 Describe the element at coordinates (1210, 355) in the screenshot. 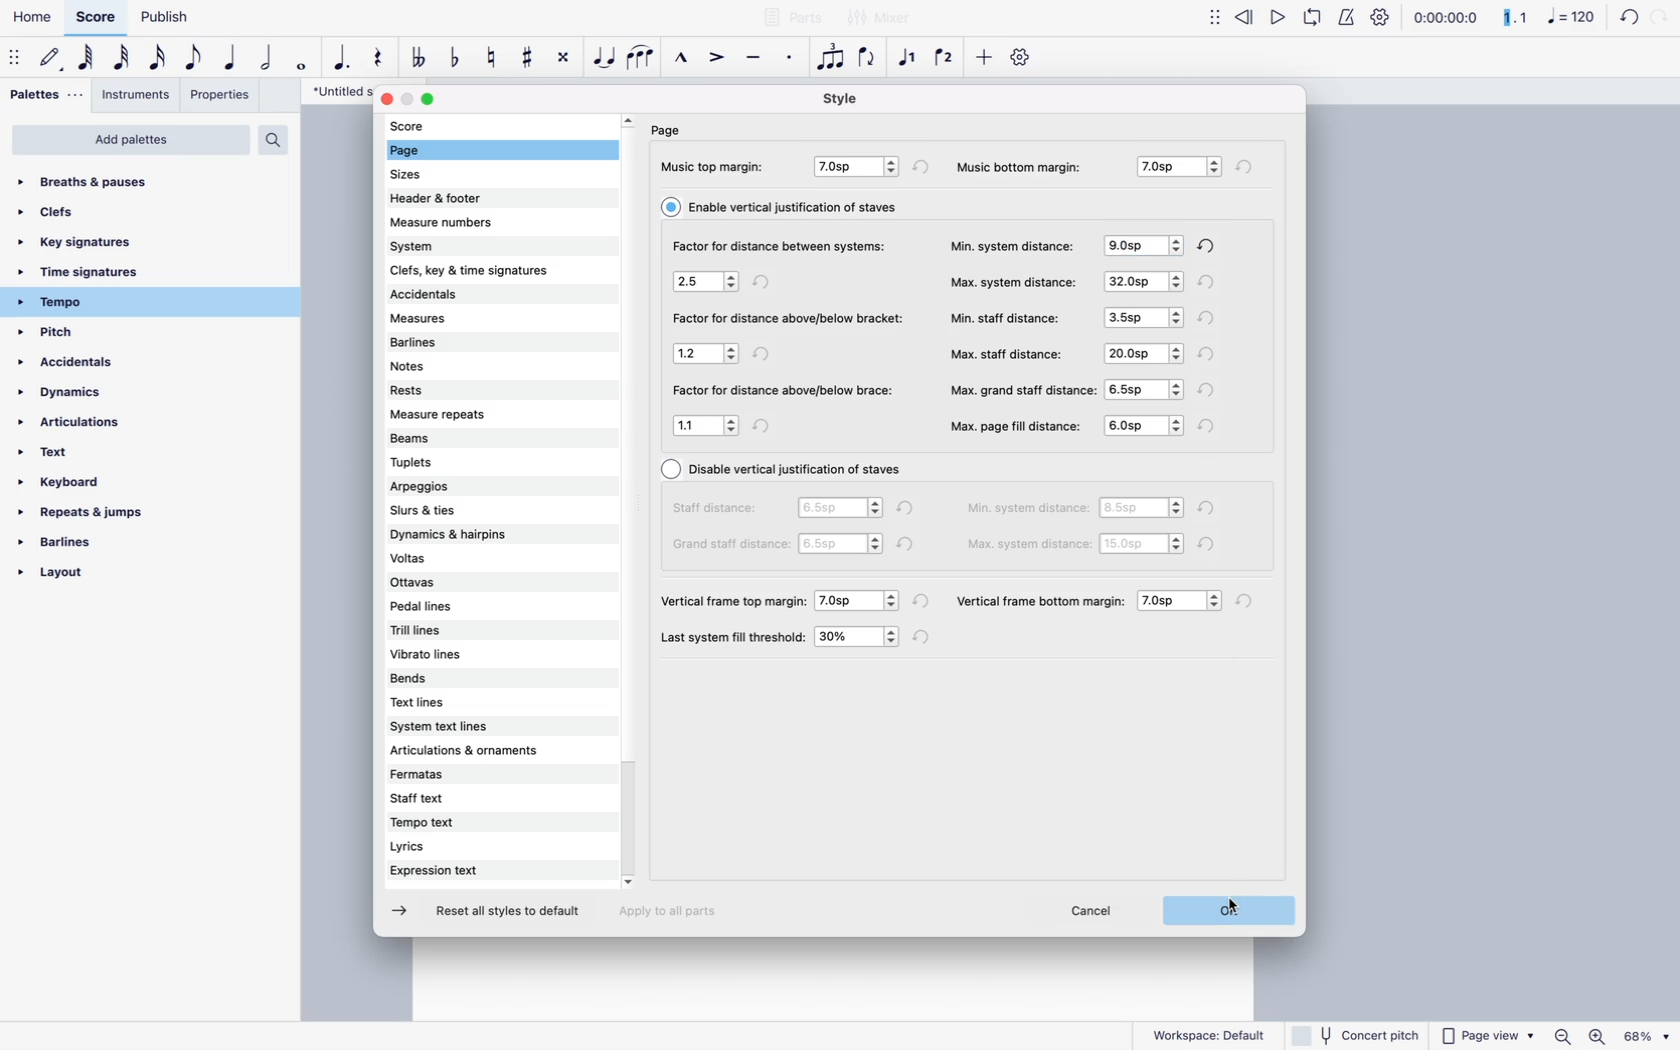

I see `refresh` at that location.